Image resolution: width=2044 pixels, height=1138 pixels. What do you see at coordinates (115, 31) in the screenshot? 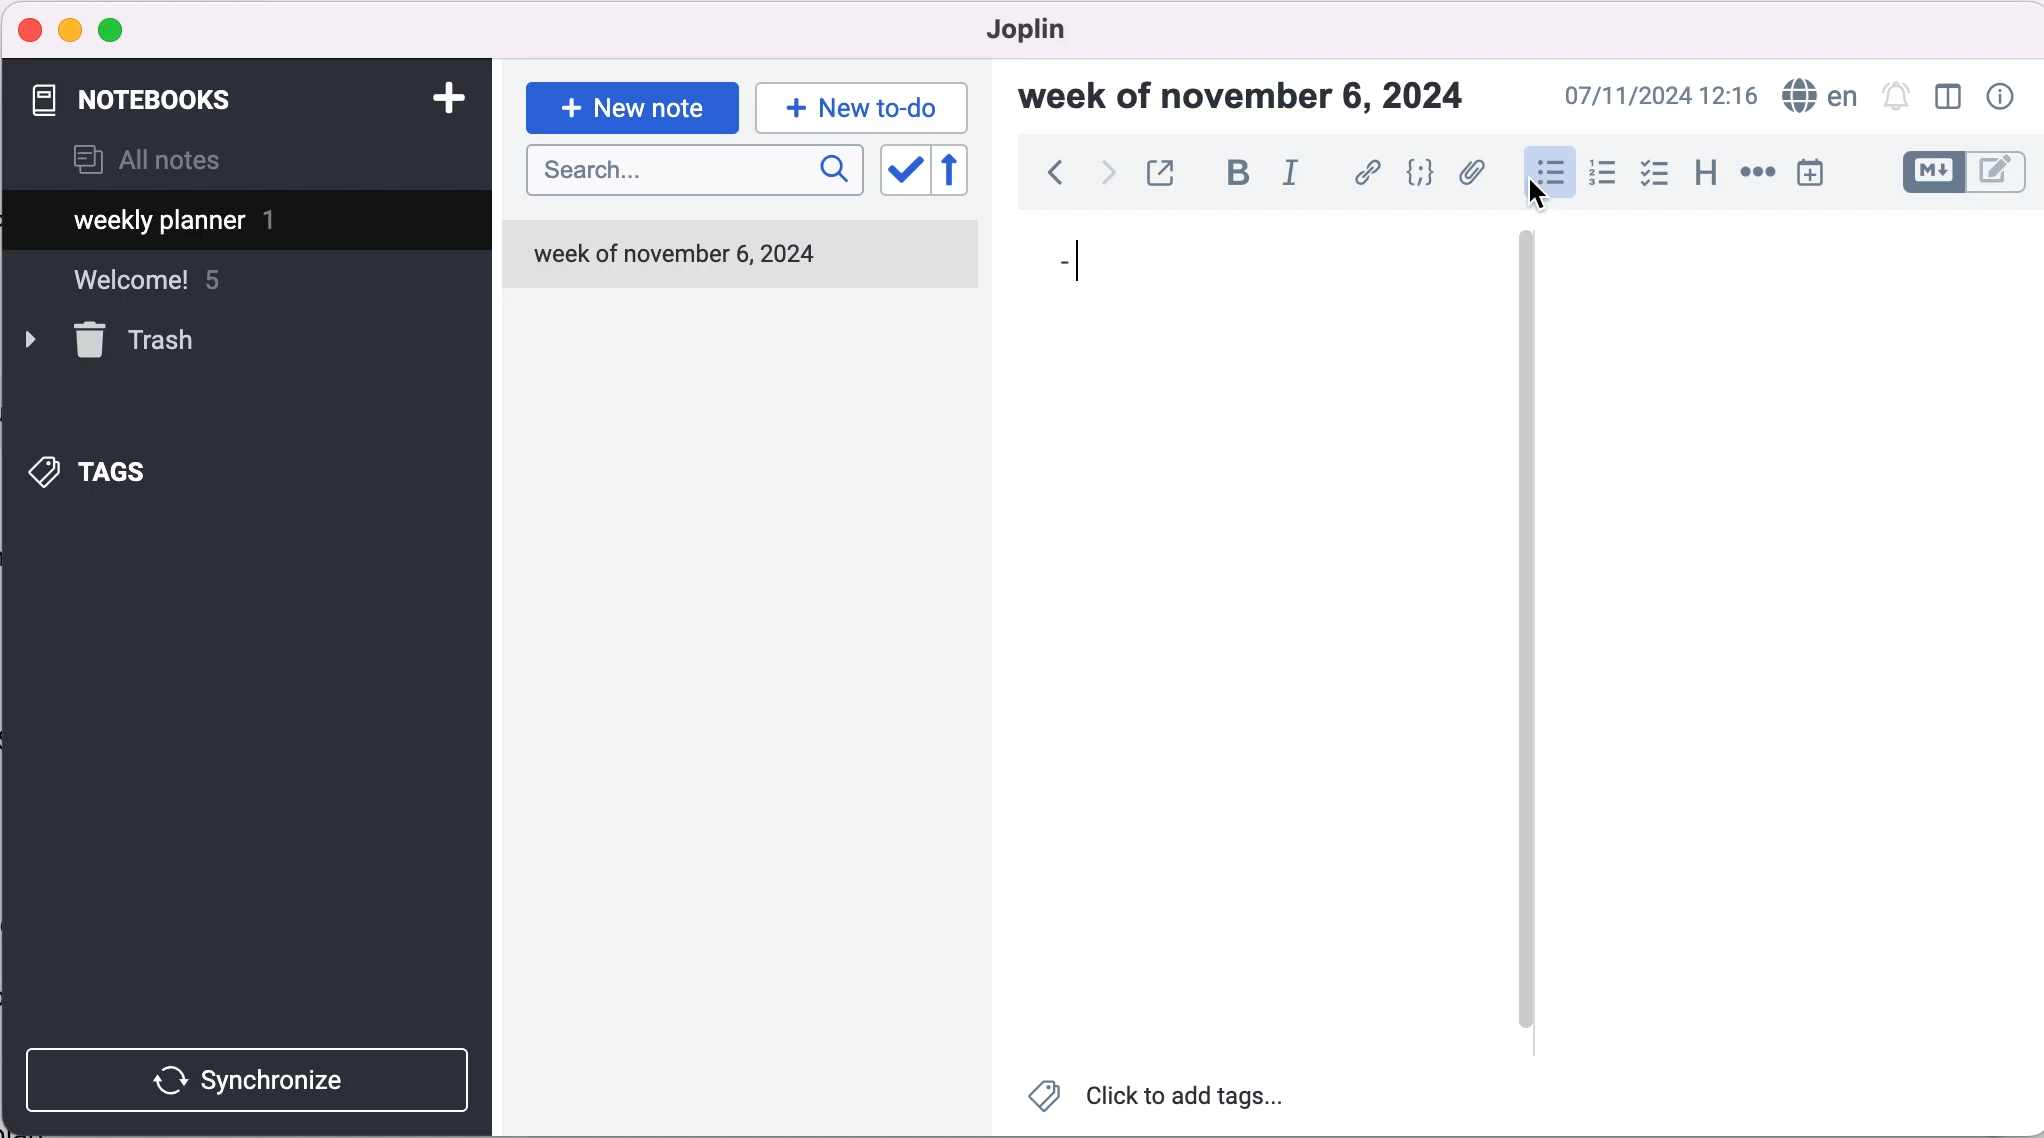
I see `maximize` at bounding box center [115, 31].